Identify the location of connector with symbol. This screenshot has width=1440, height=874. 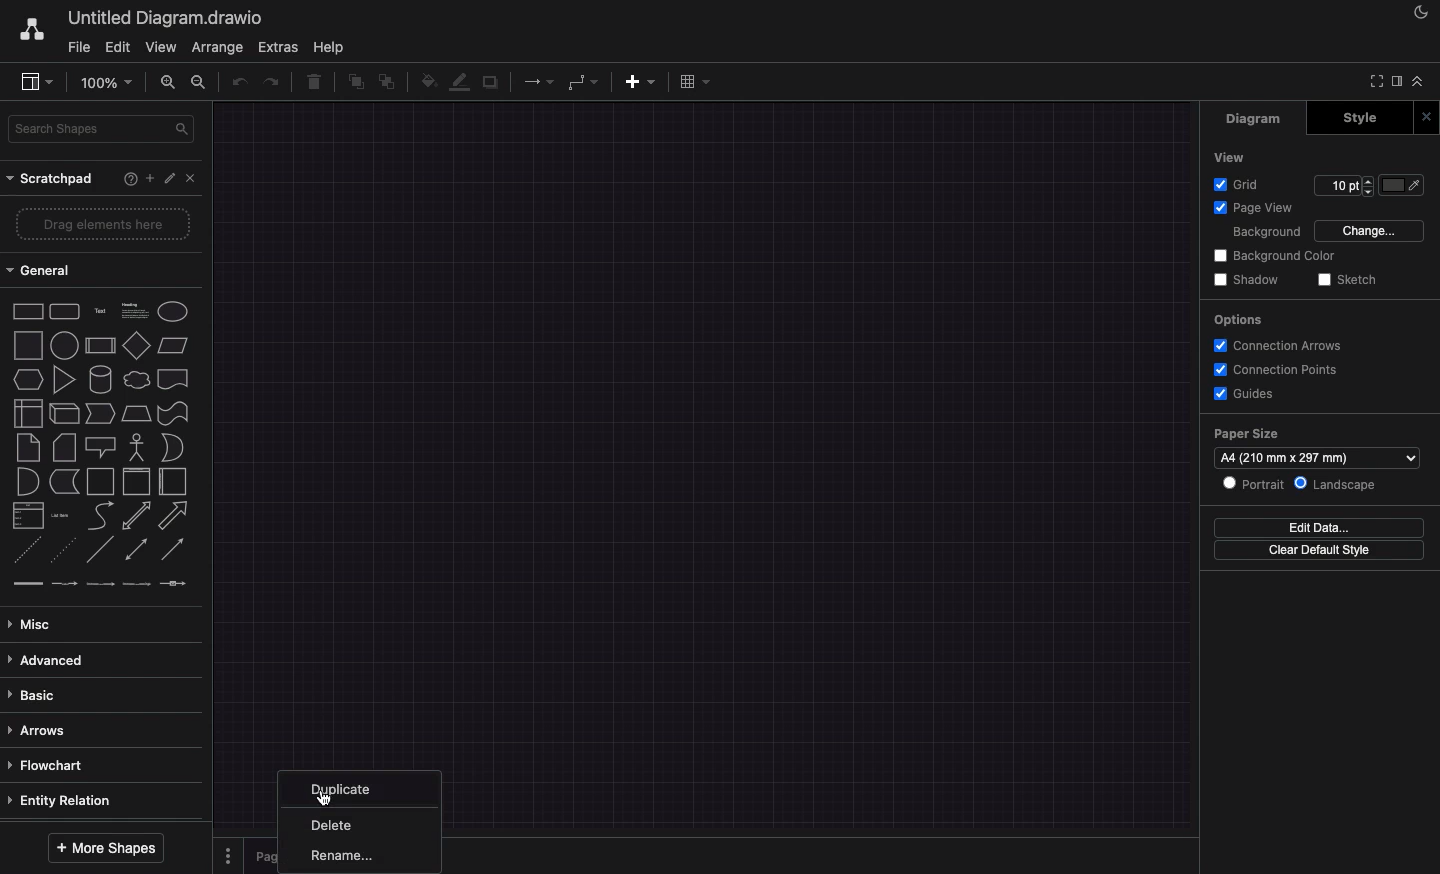
(174, 582).